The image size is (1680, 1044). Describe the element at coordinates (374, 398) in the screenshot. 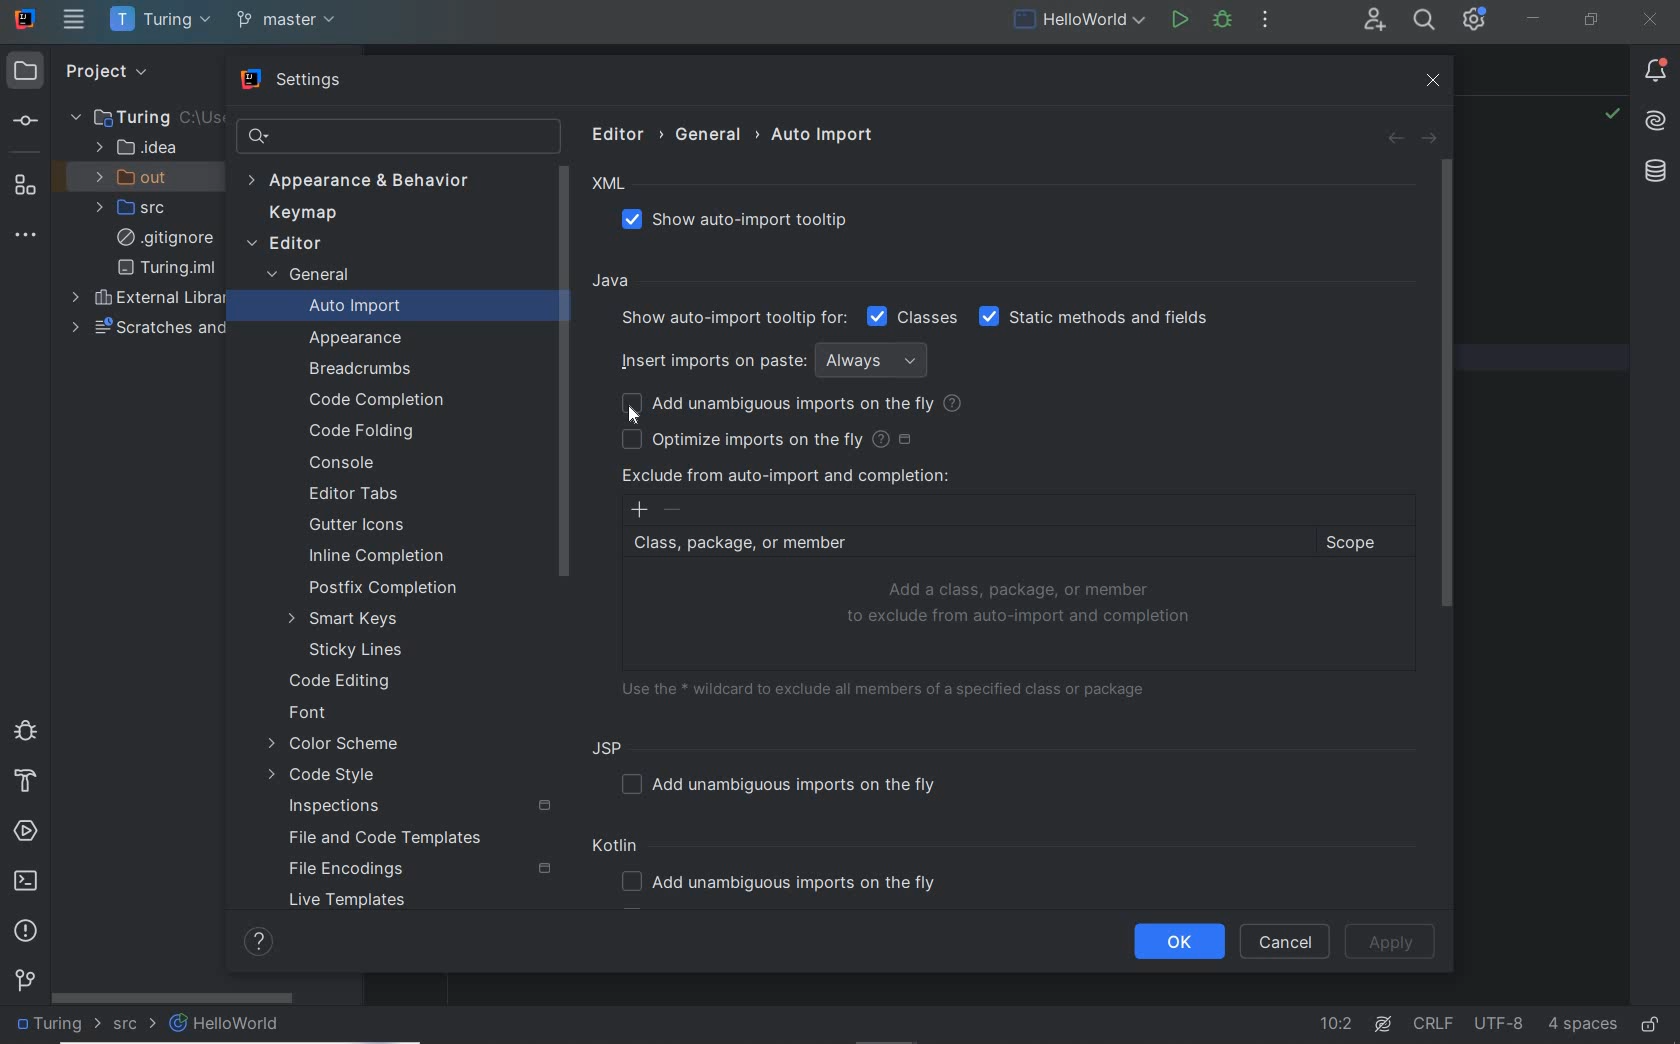

I see `CODE COMPLETION` at that location.